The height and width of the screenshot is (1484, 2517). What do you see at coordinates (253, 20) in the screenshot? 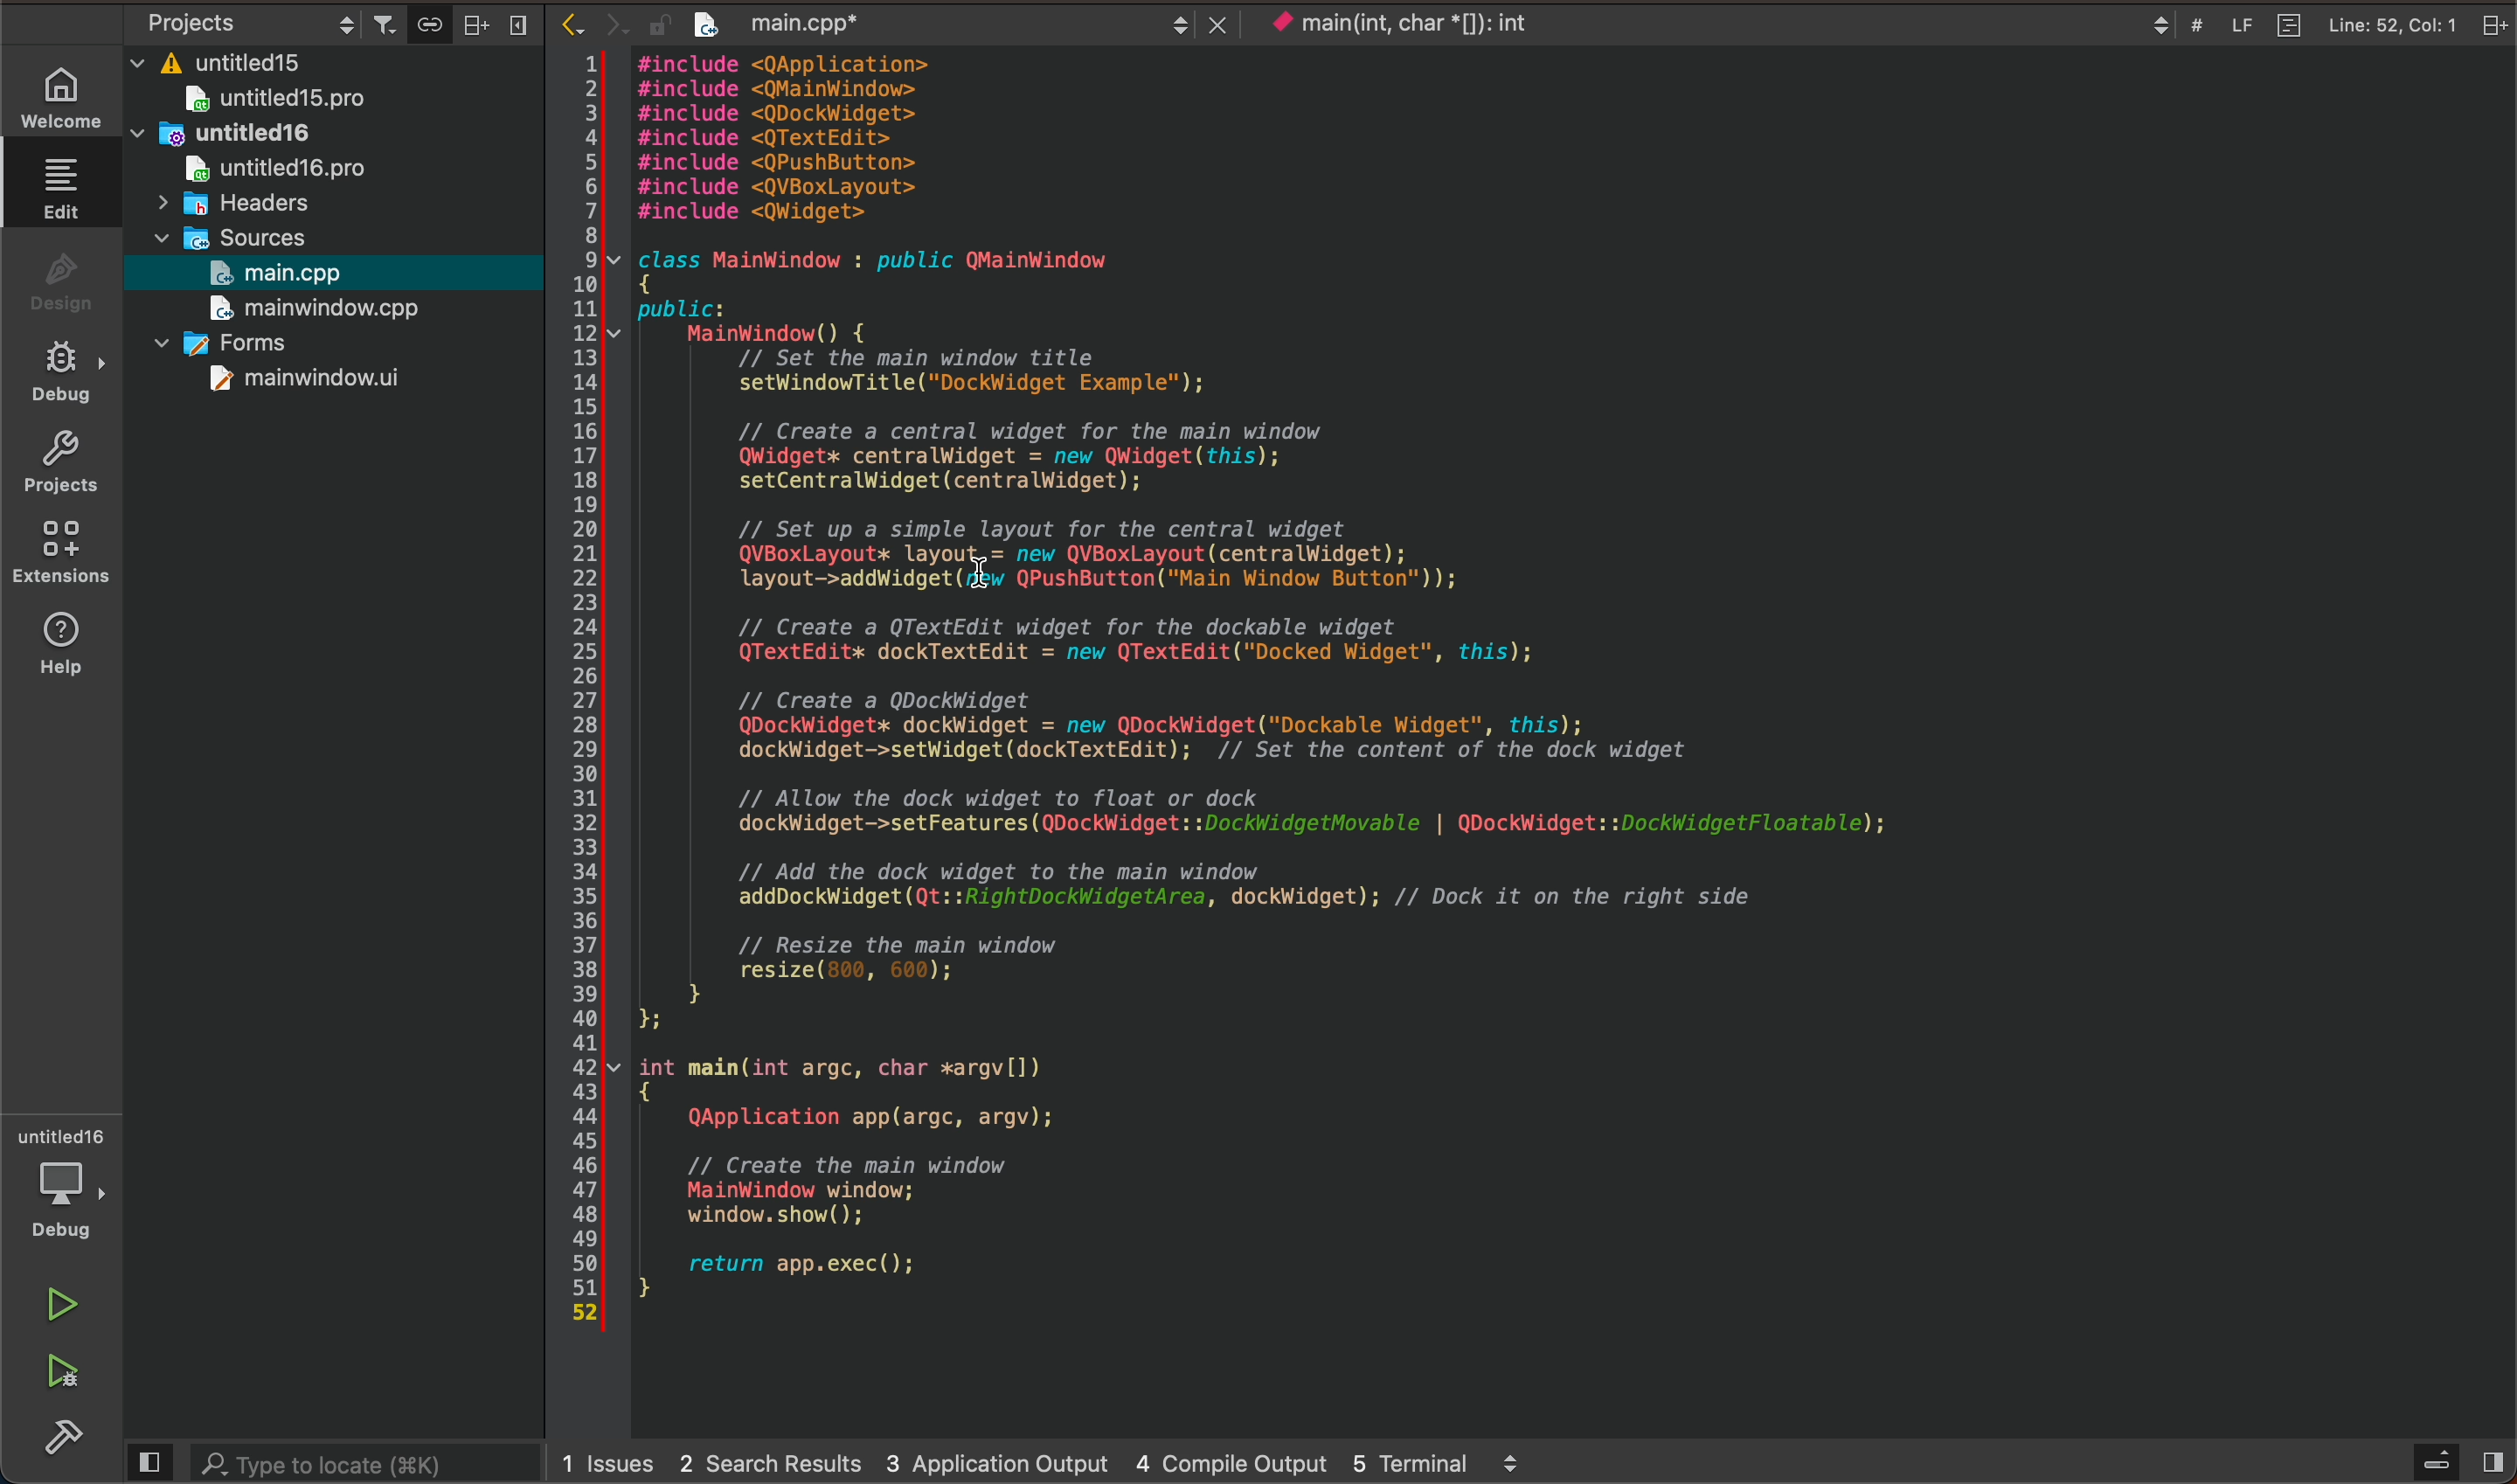
I see `object settings` at bounding box center [253, 20].